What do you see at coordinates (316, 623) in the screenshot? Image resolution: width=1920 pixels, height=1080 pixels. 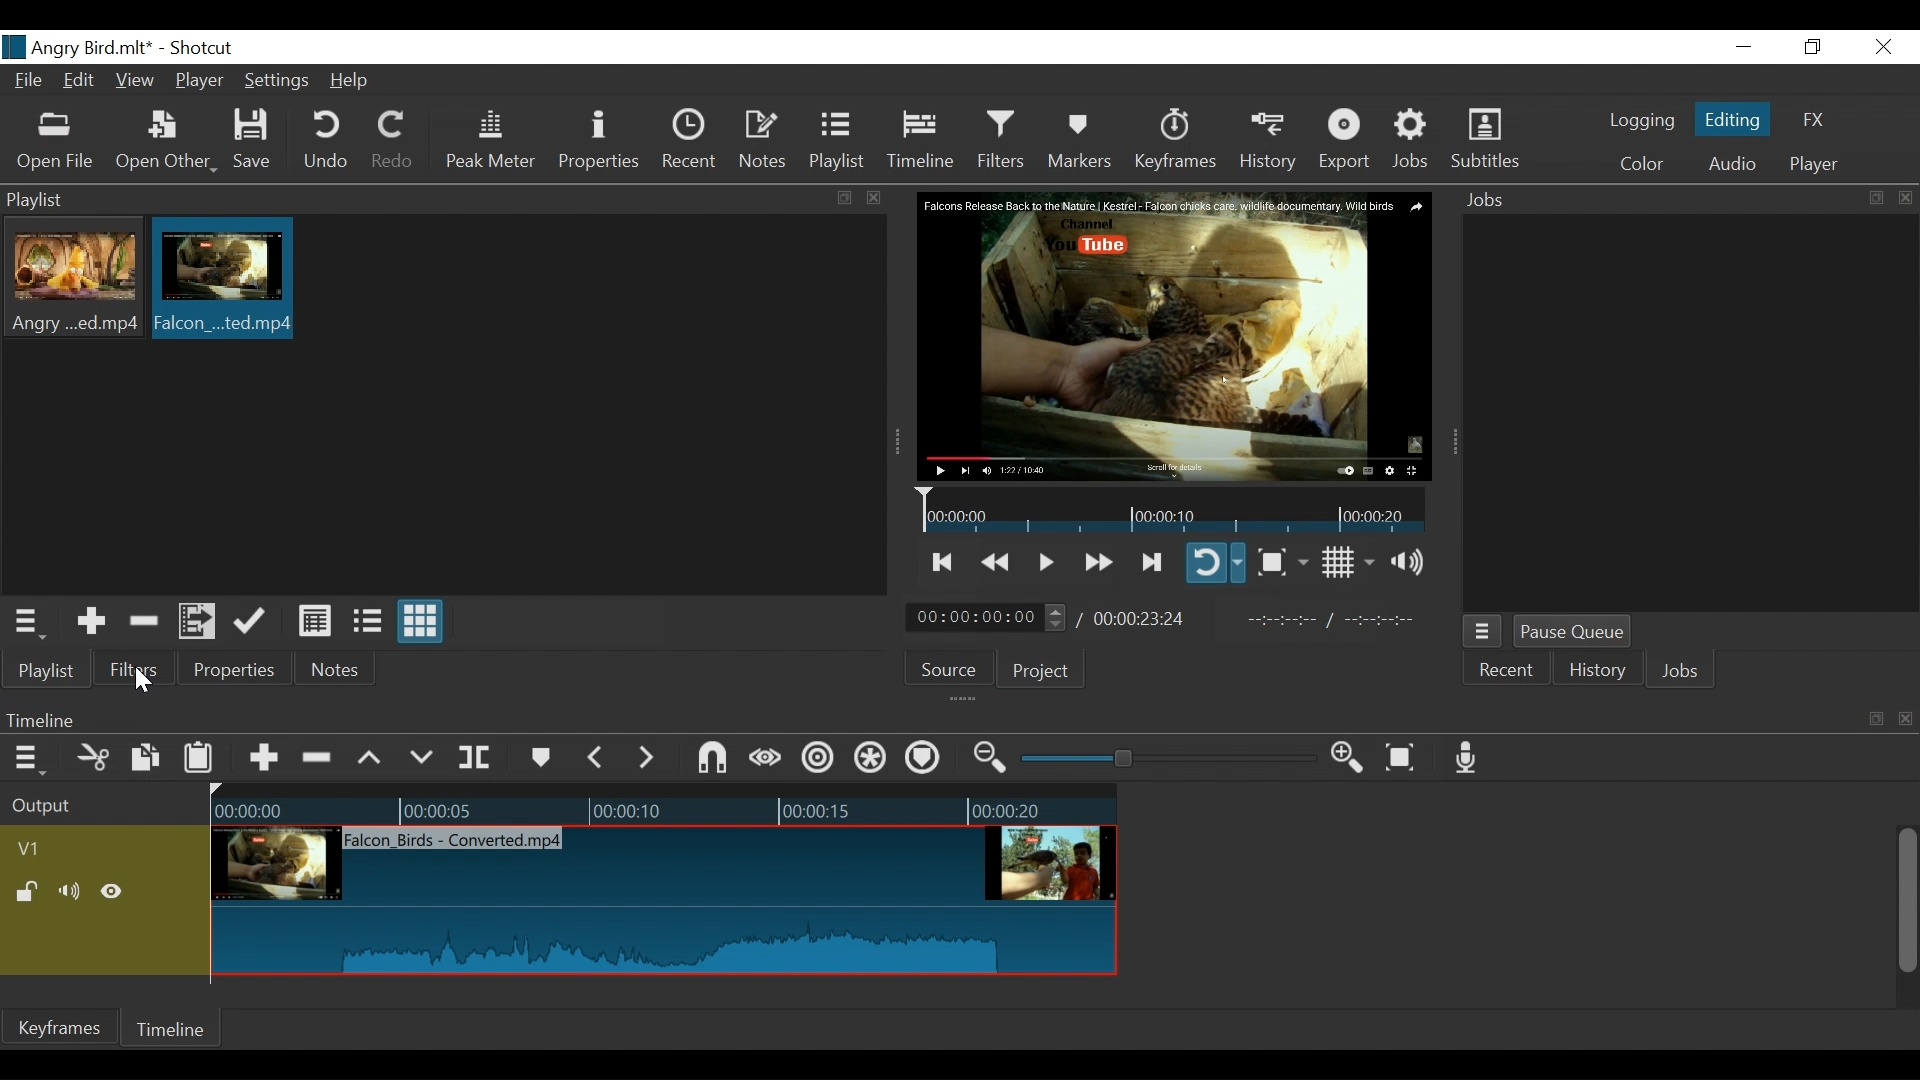 I see `View as details` at bounding box center [316, 623].